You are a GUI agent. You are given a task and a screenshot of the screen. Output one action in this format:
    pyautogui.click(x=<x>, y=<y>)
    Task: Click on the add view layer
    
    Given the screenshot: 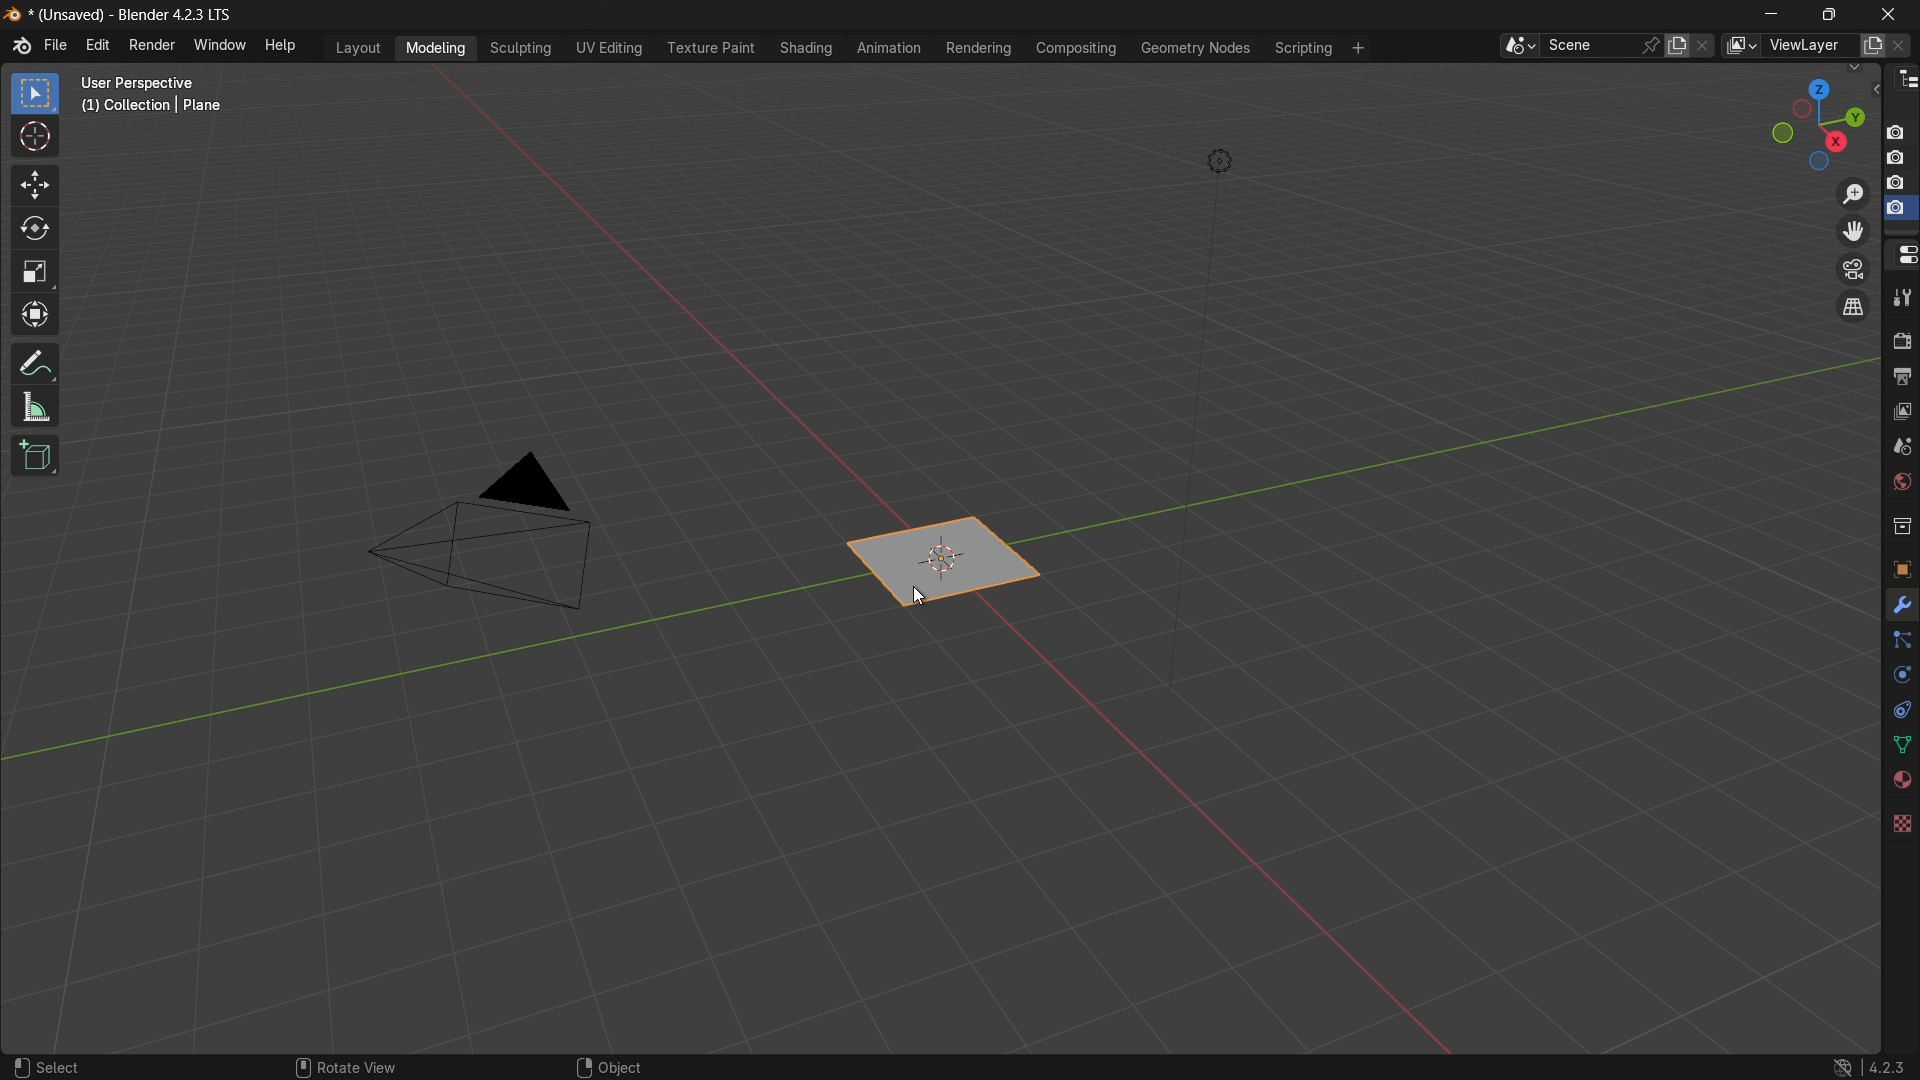 What is the action you would take?
    pyautogui.click(x=1870, y=45)
    